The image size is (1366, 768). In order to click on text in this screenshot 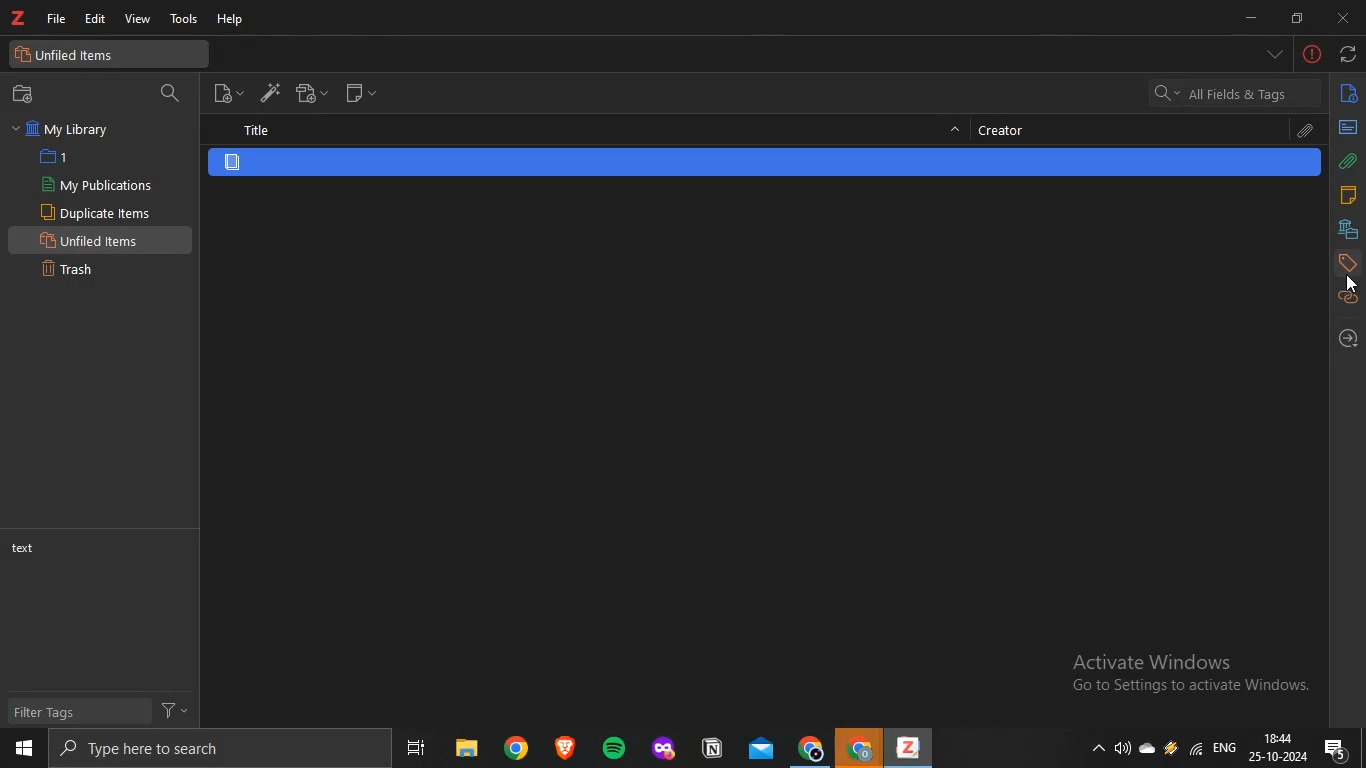, I will do `click(28, 550)`.